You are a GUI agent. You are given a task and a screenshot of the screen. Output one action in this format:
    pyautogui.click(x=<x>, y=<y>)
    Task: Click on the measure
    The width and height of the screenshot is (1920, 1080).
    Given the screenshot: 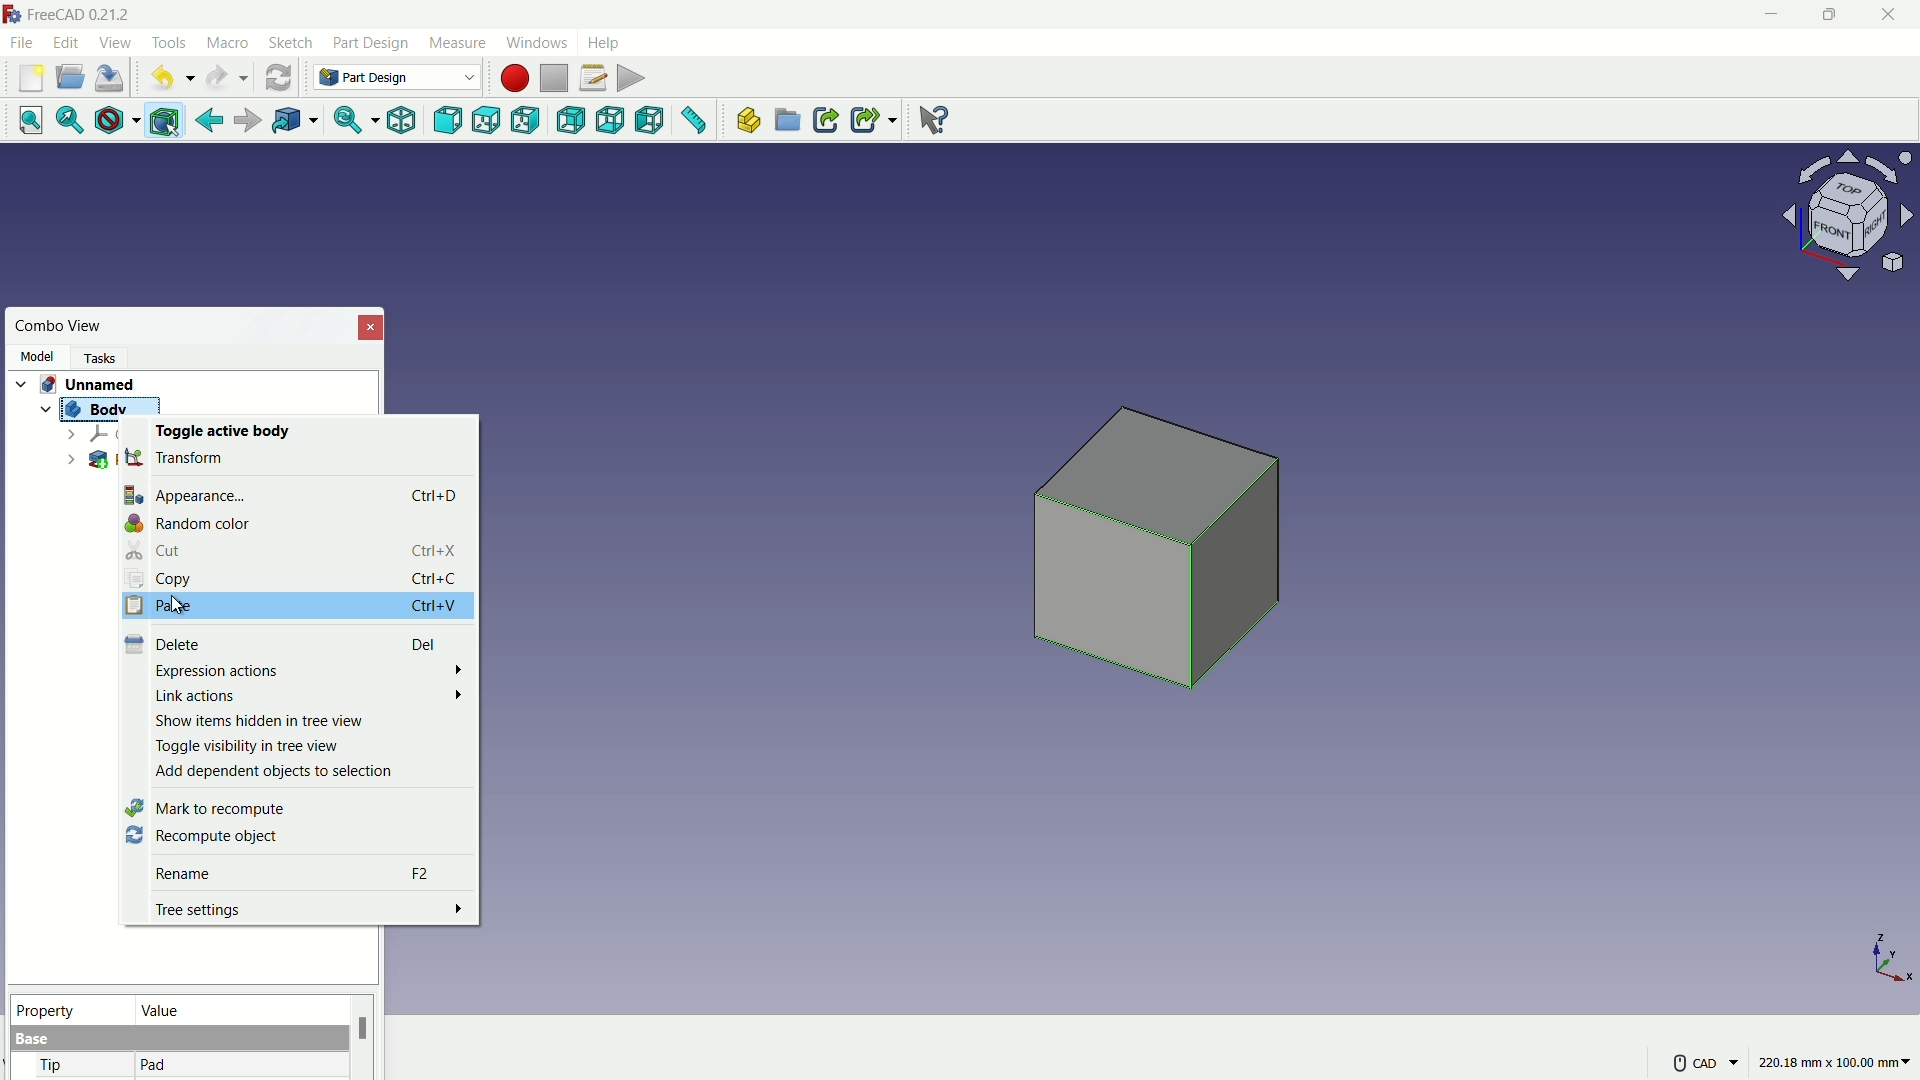 What is the action you would take?
    pyautogui.click(x=695, y=123)
    